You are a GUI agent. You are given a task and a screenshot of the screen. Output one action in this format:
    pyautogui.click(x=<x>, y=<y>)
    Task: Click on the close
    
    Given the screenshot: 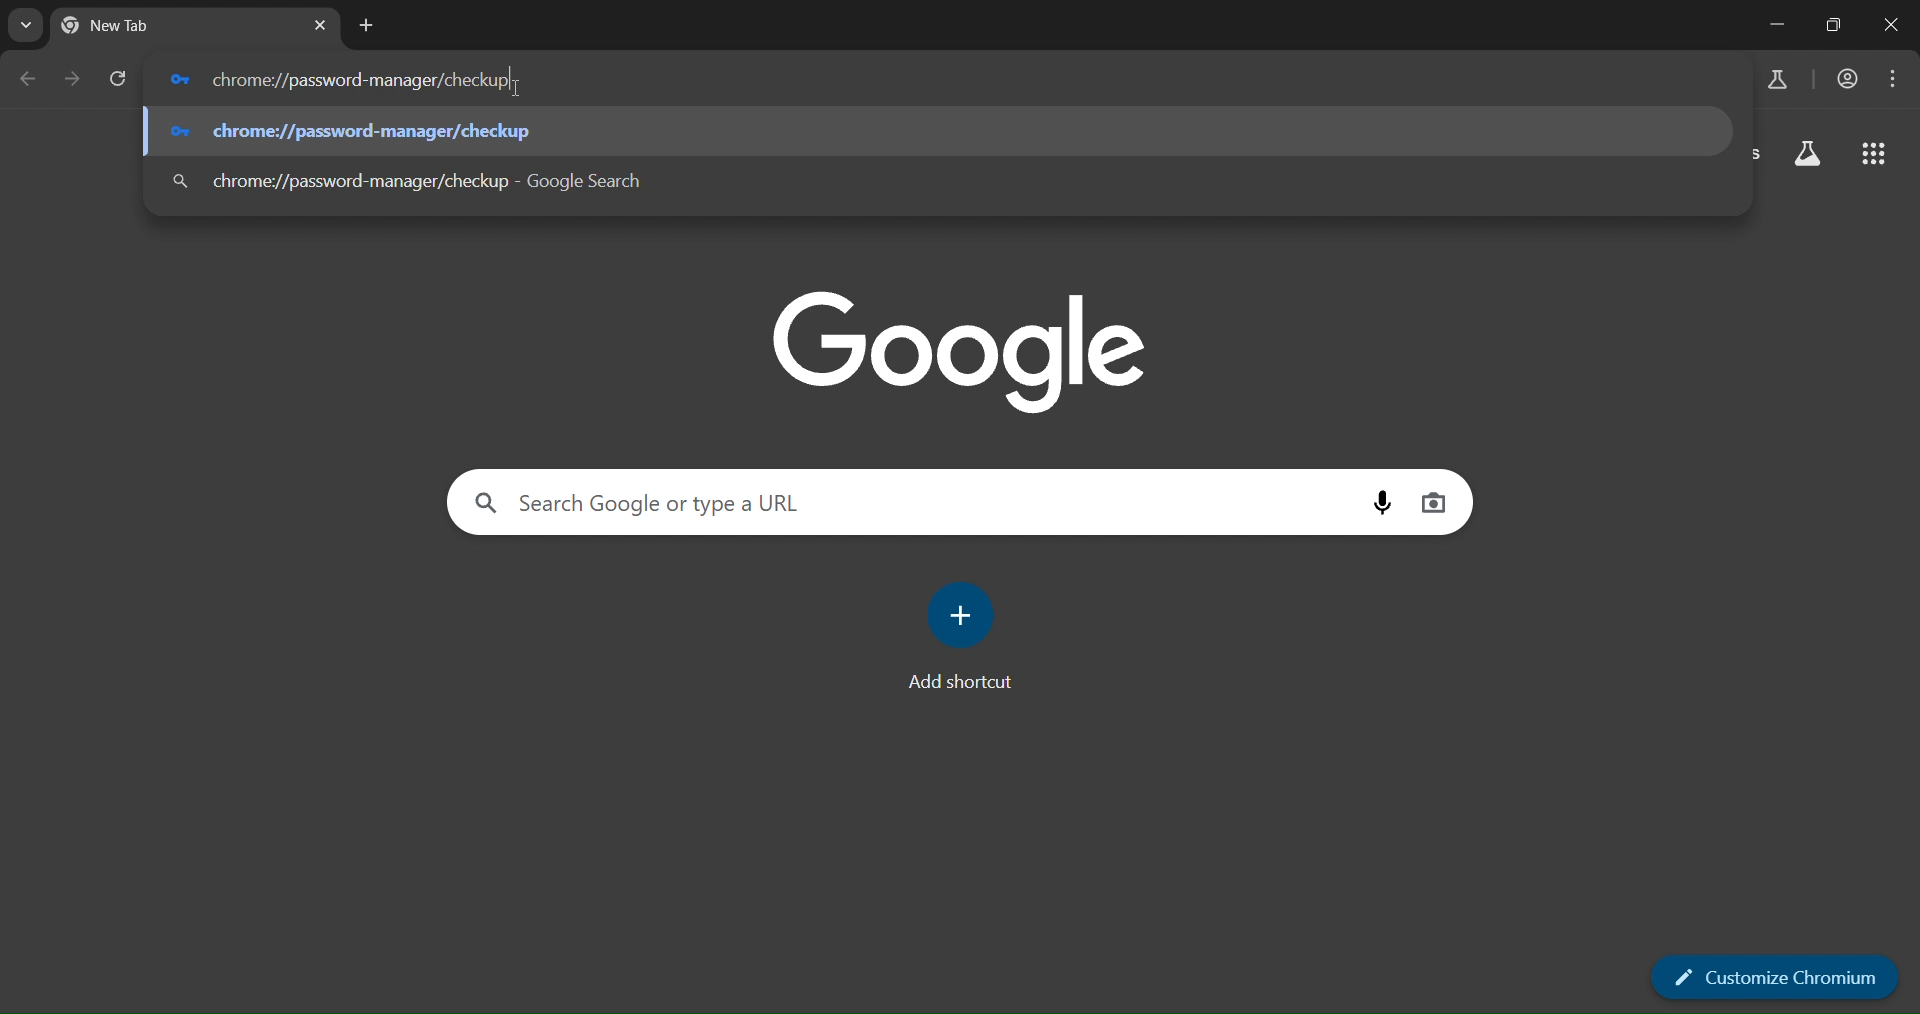 What is the action you would take?
    pyautogui.click(x=1887, y=25)
    